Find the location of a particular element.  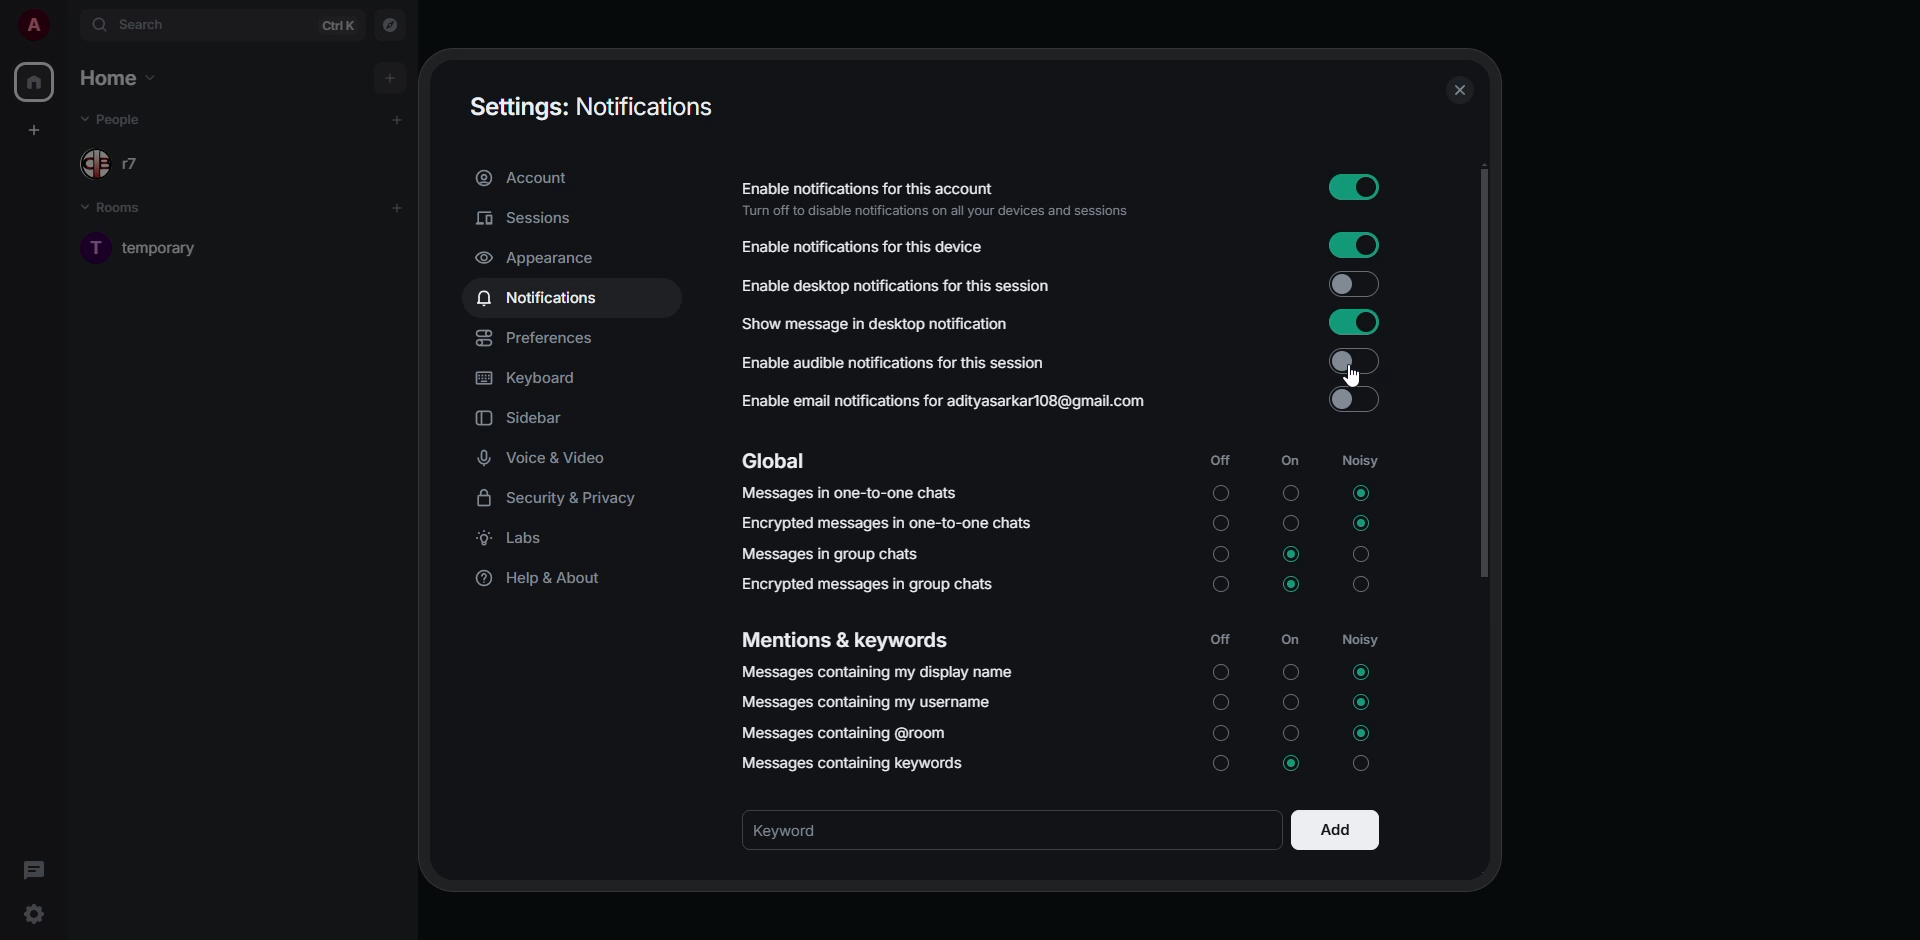

settings notifications is located at coordinates (595, 107).